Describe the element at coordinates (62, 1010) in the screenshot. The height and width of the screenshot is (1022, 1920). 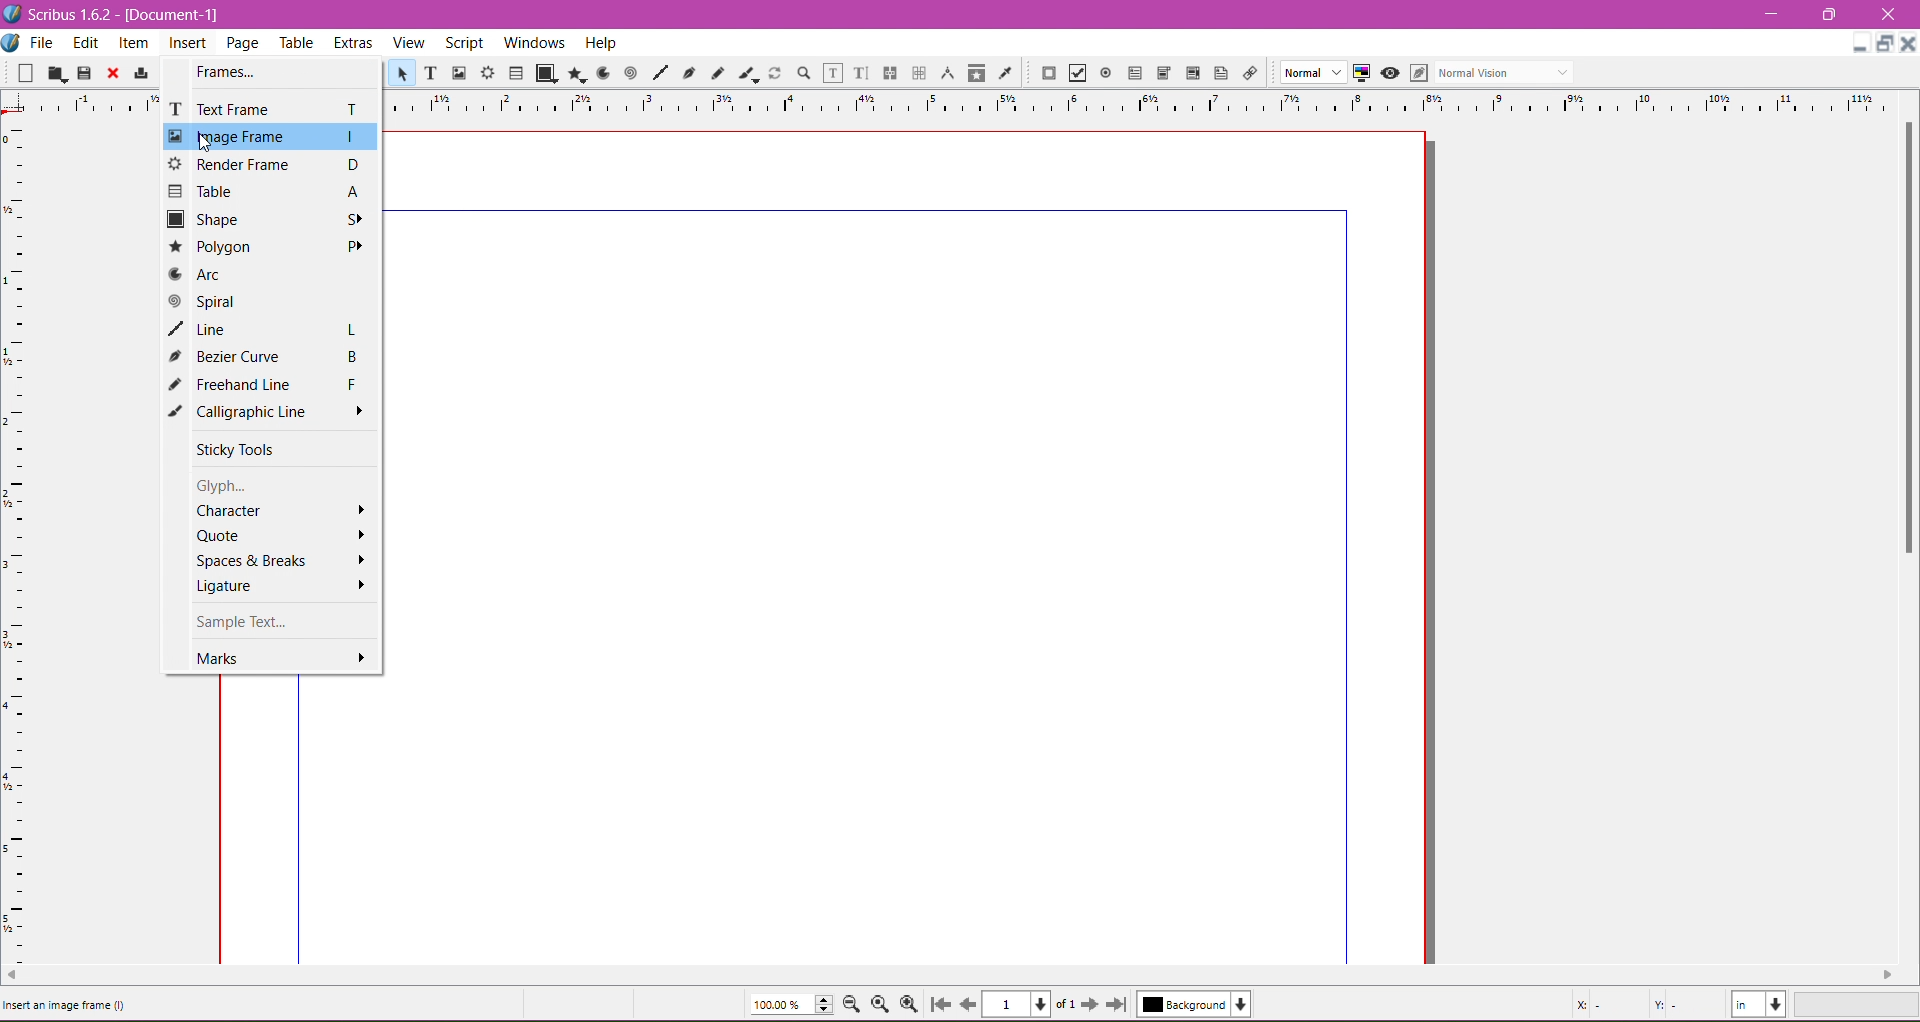
I see `insert an image frame (I)` at that location.